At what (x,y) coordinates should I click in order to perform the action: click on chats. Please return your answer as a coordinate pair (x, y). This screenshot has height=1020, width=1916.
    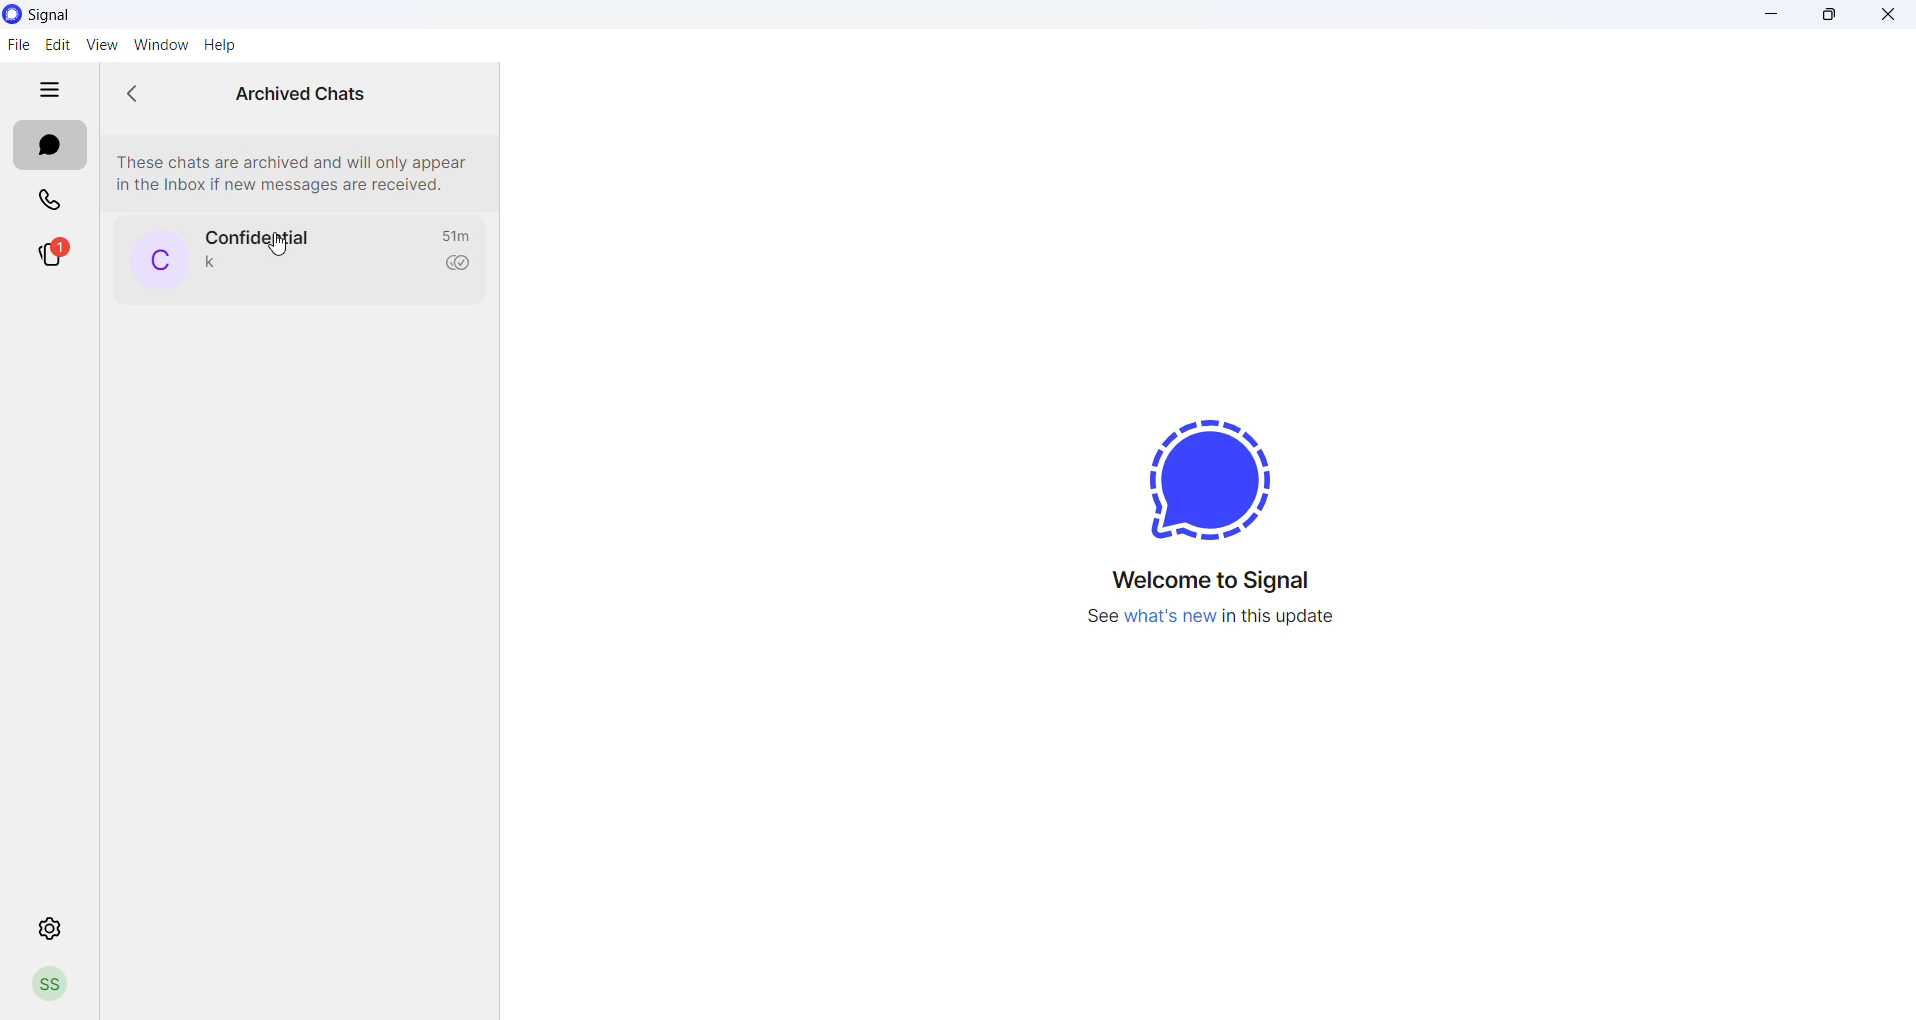
    Looking at the image, I should click on (49, 147).